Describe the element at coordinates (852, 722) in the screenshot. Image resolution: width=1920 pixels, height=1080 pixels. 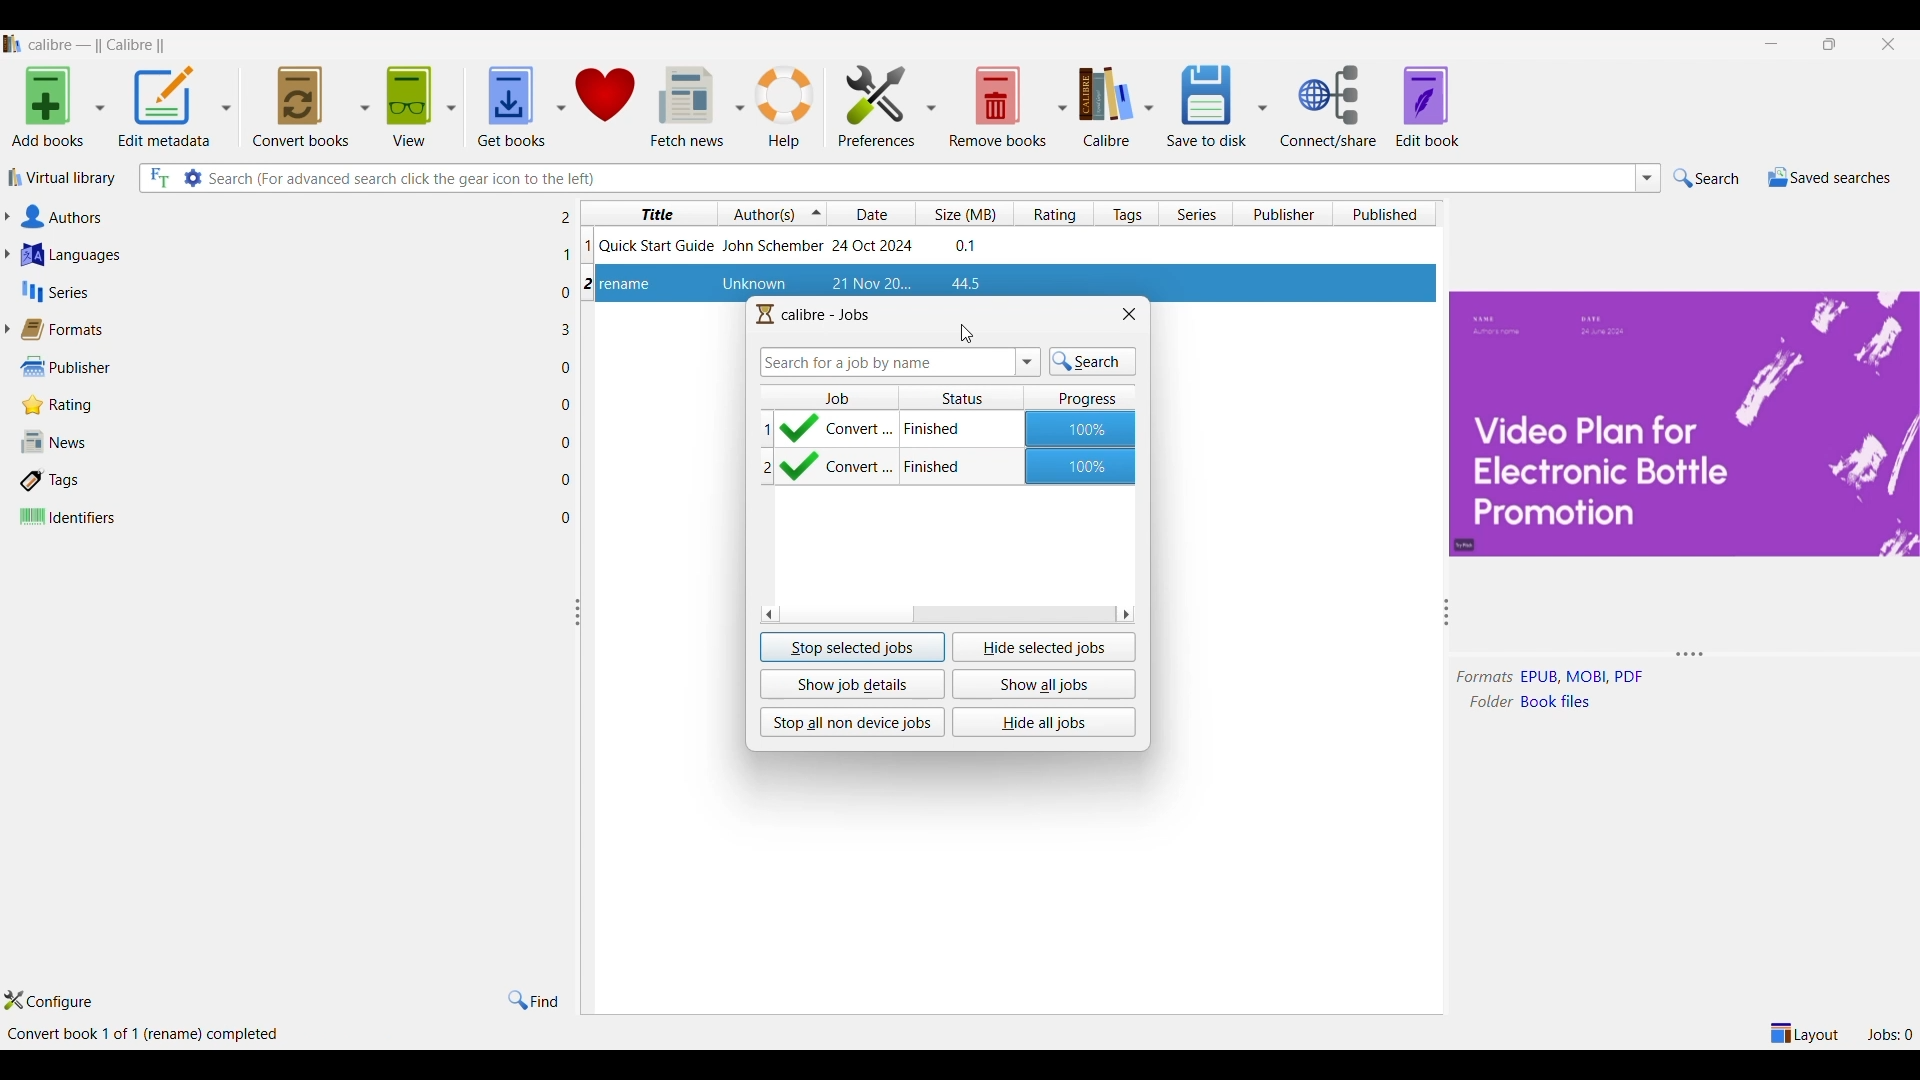
I see `Stop all non device jobs` at that location.